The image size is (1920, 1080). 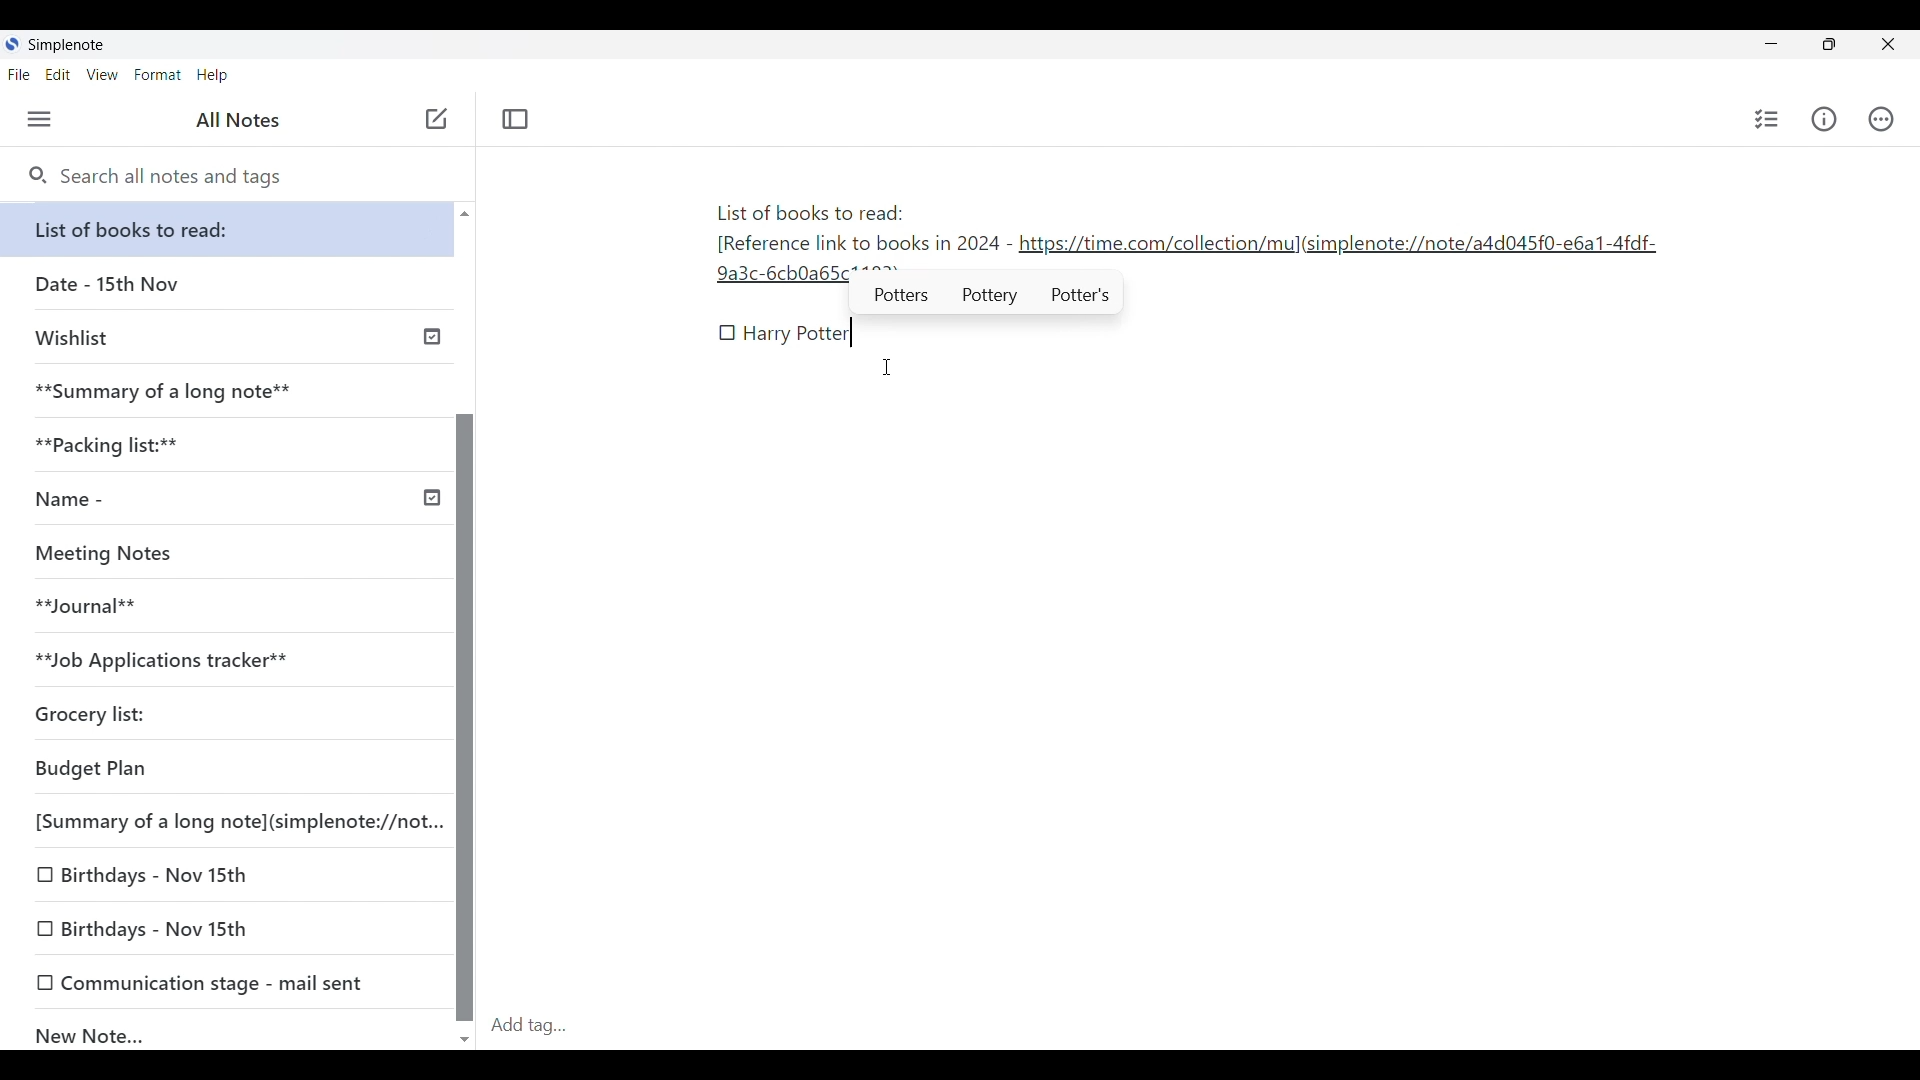 What do you see at coordinates (58, 75) in the screenshot?
I see `Edit` at bounding box center [58, 75].